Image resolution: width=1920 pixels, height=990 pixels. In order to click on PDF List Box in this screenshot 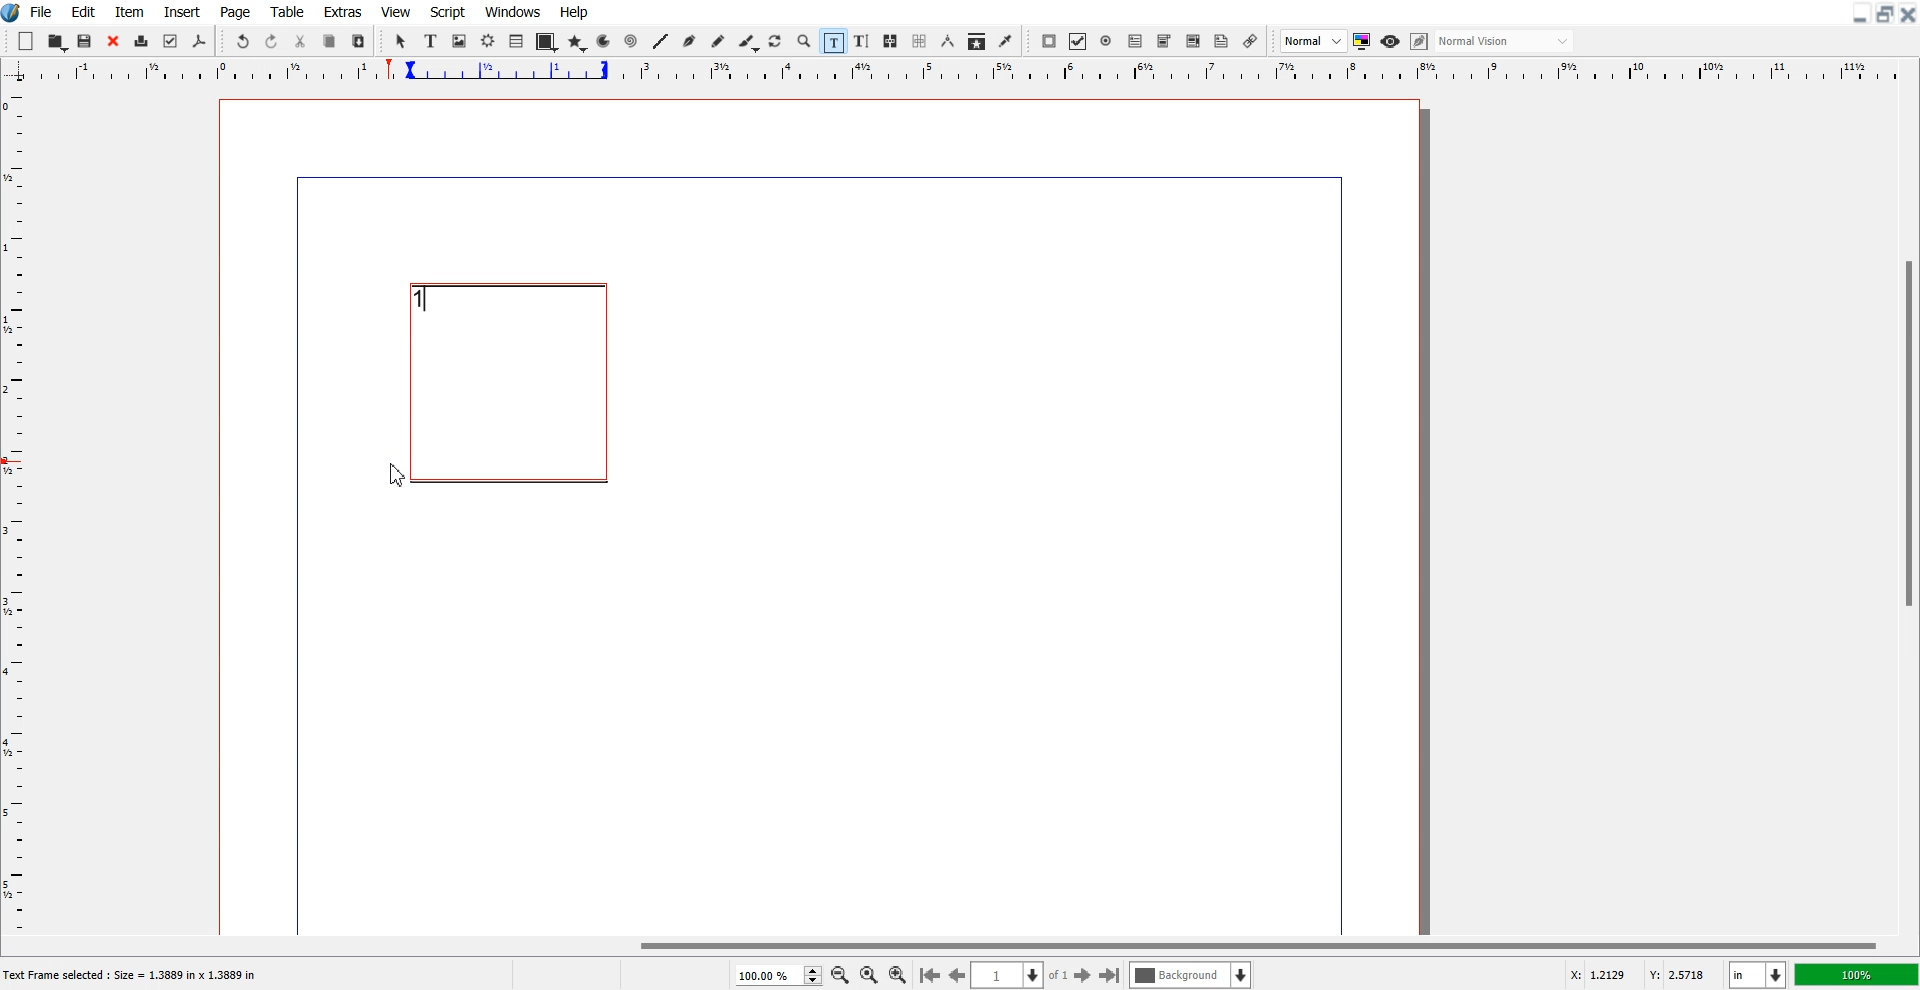, I will do `click(1193, 42)`.